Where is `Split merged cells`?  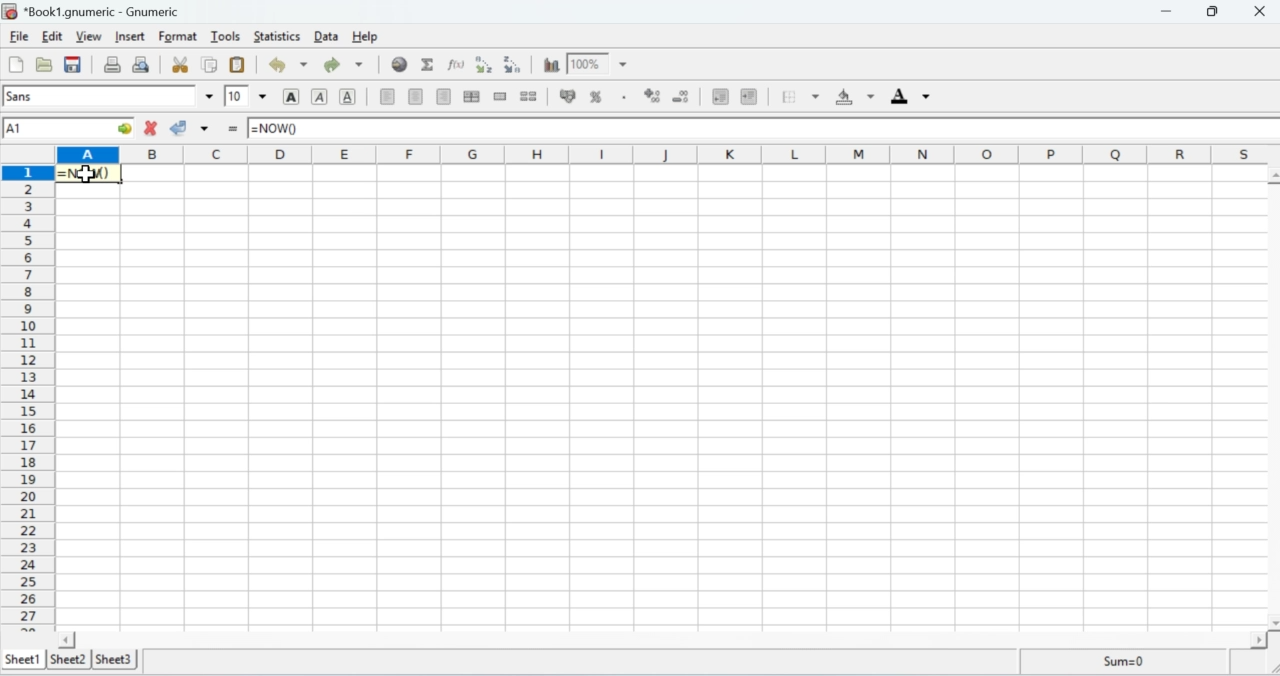
Split merged cells is located at coordinates (534, 97).